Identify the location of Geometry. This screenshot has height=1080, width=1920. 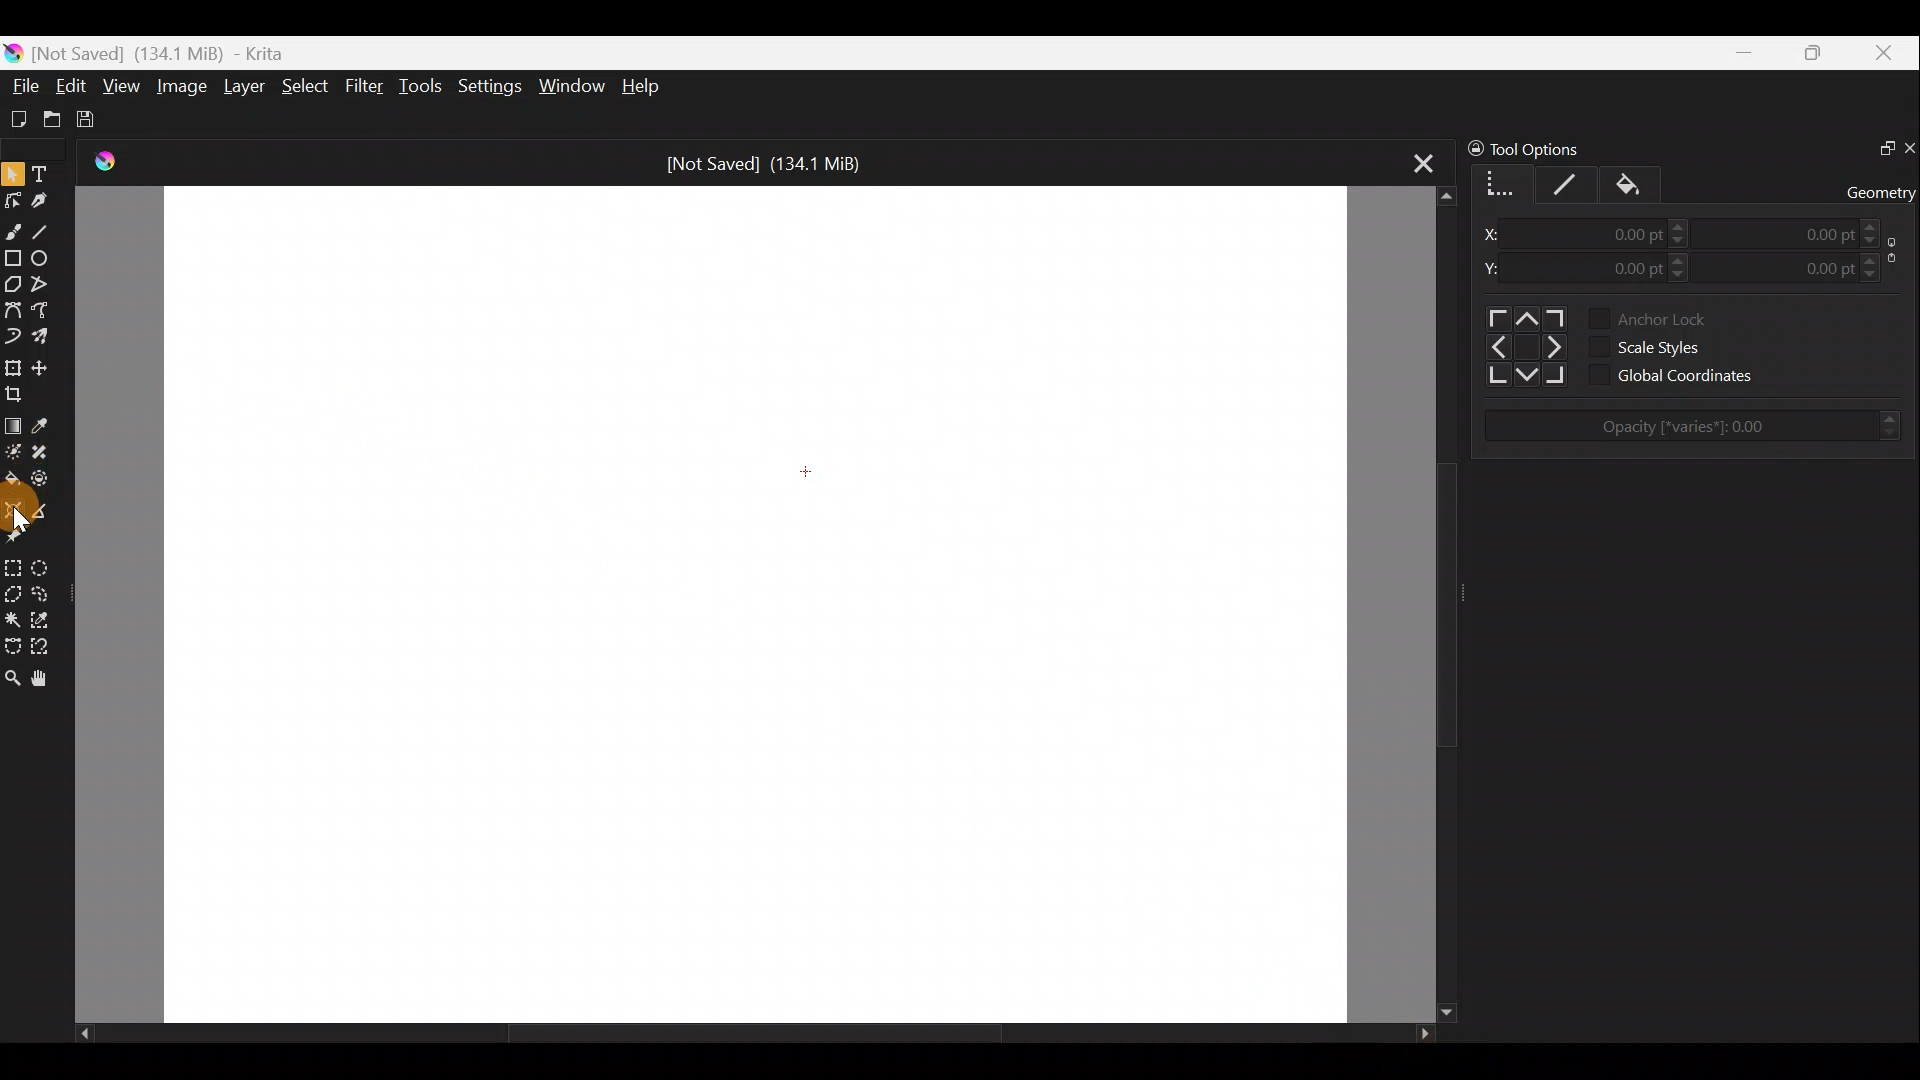
(1879, 187).